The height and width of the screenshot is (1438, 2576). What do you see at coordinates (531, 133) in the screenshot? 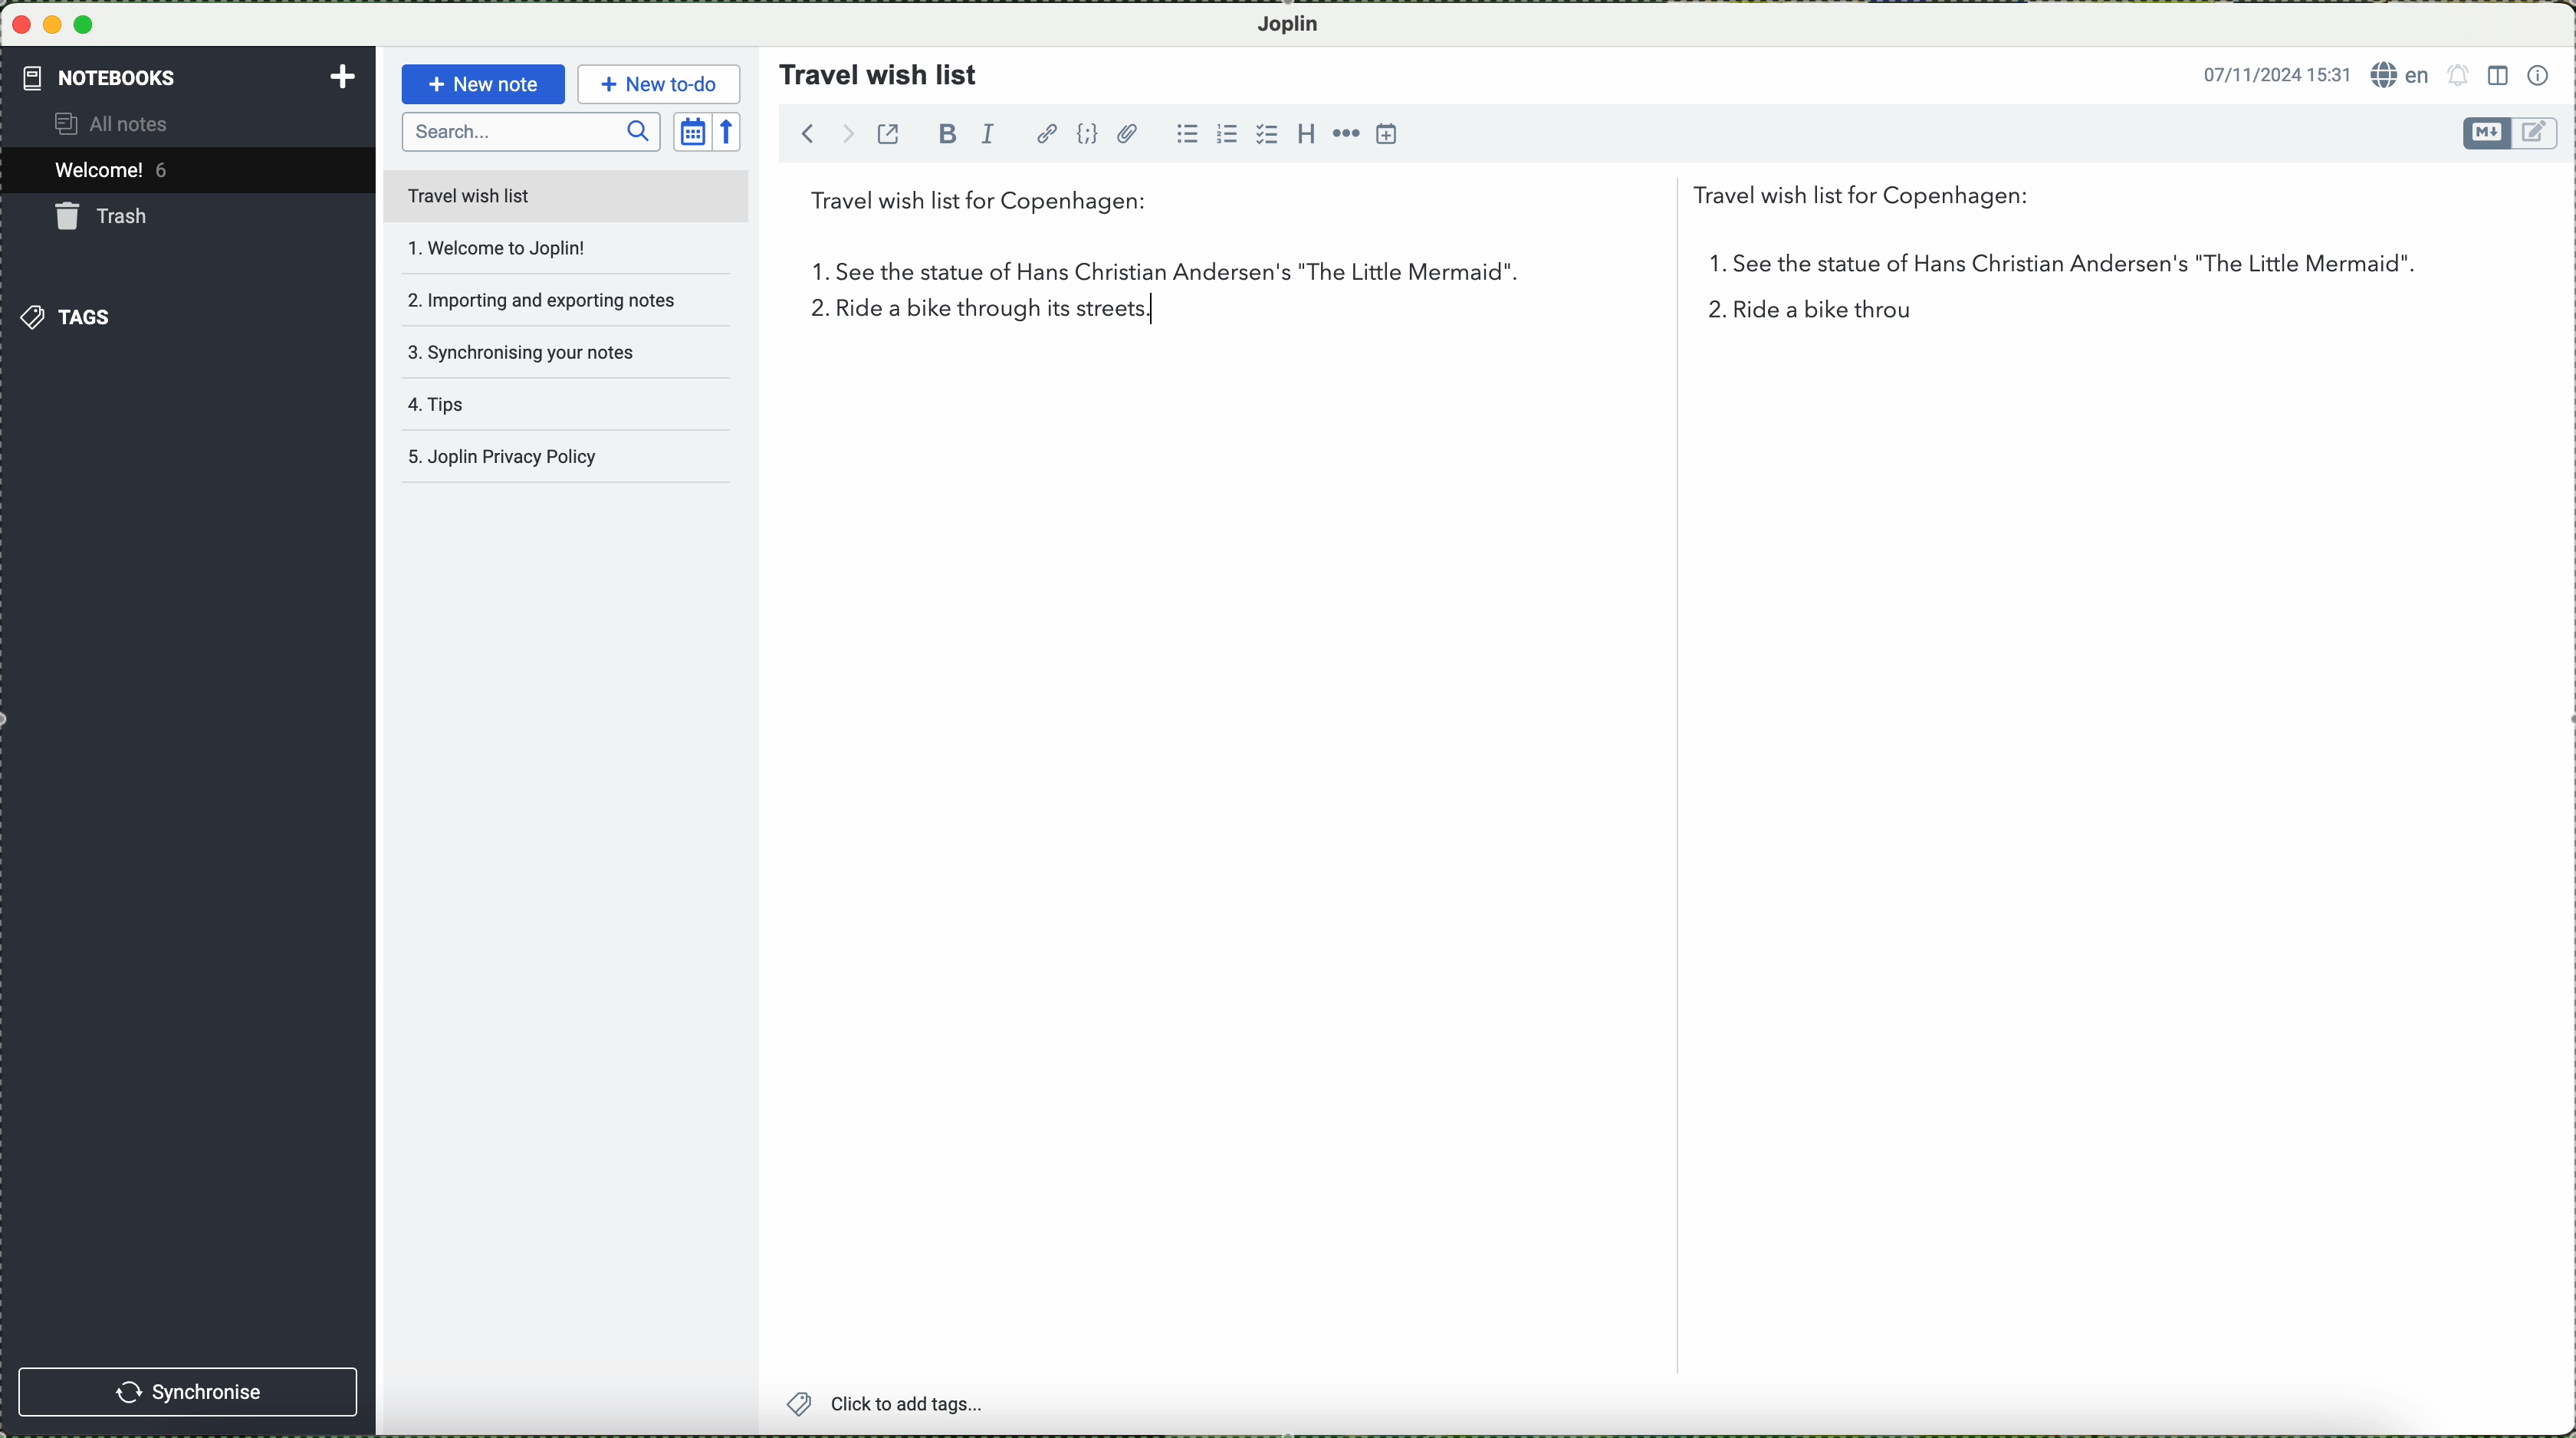
I see `search bar` at bounding box center [531, 133].